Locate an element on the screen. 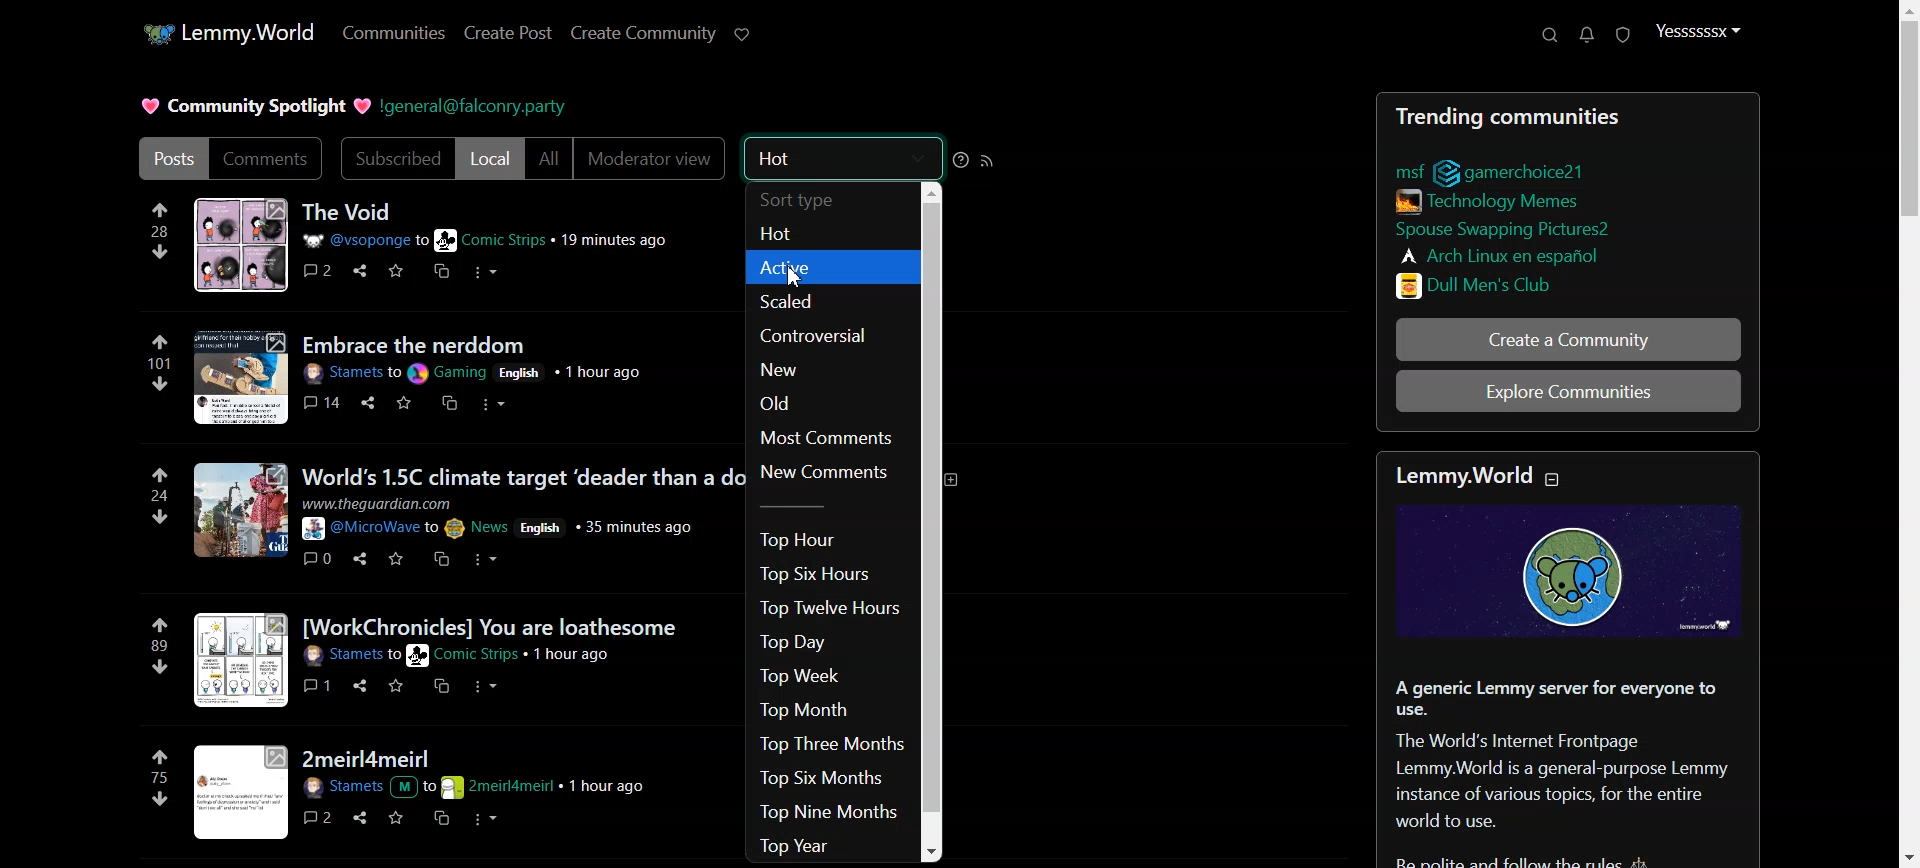 The image size is (1920, 868). post details is located at coordinates (479, 239).